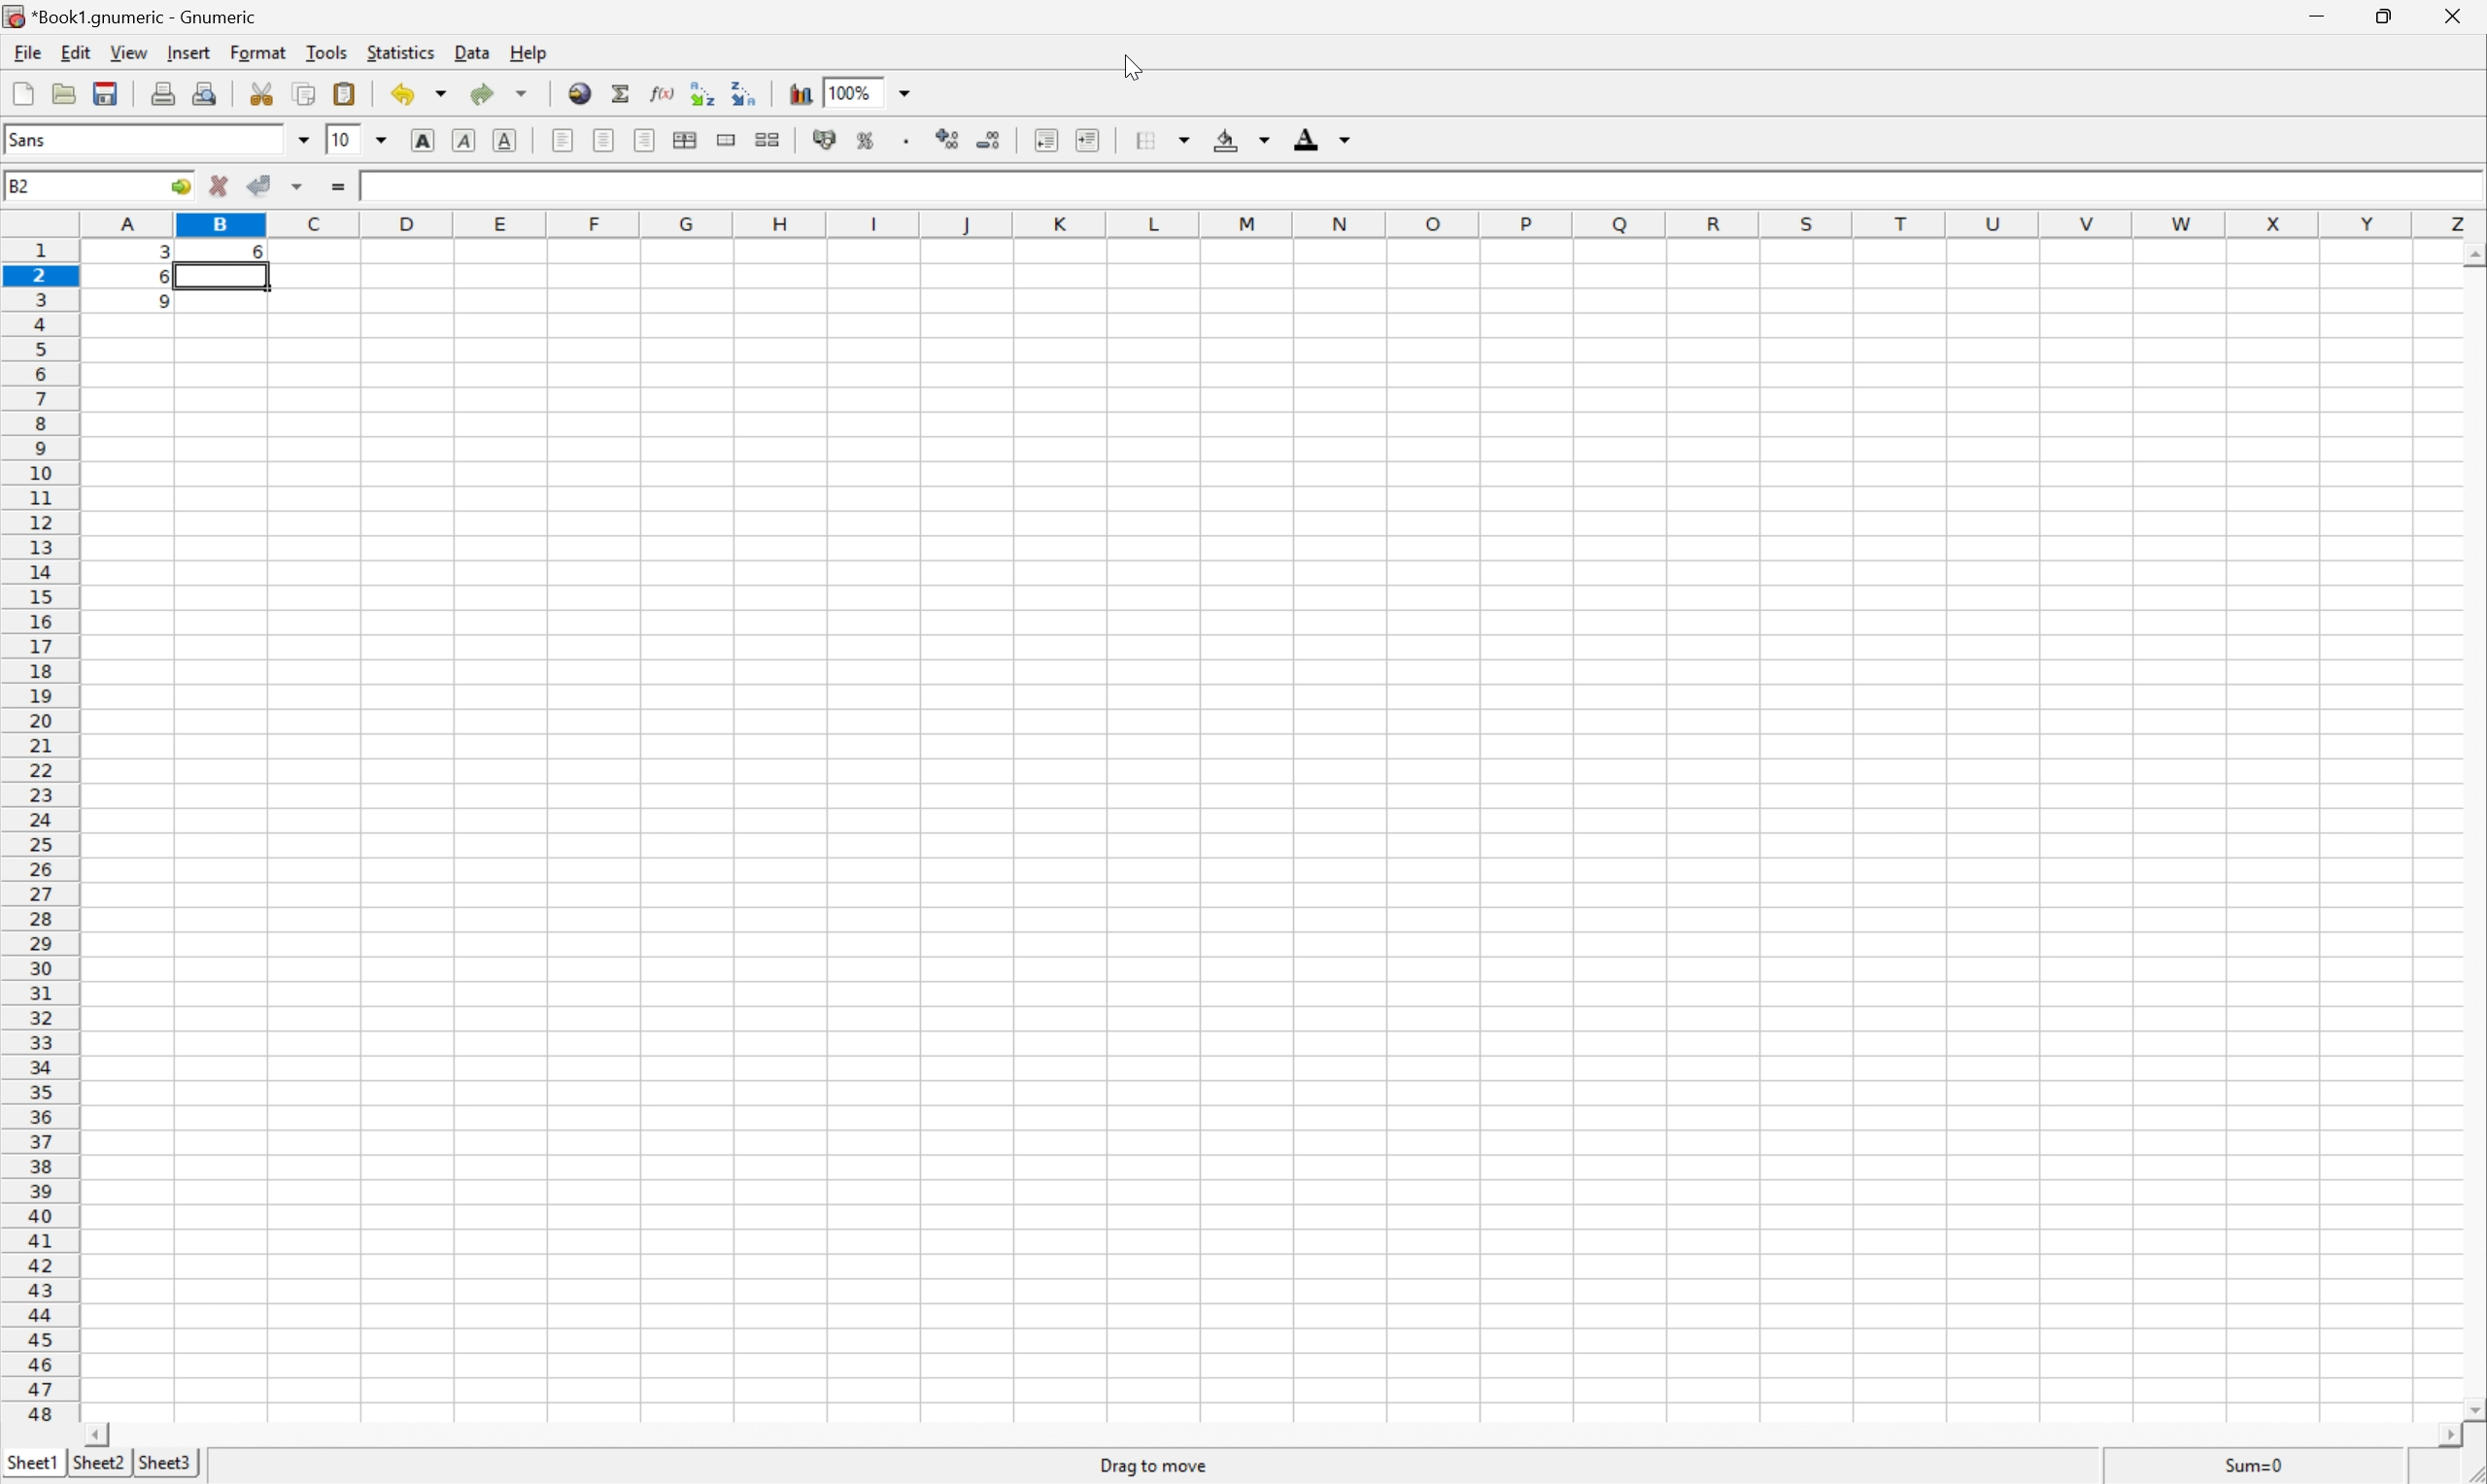  Describe the element at coordinates (101, 95) in the screenshot. I see `Save current workbook` at that location.